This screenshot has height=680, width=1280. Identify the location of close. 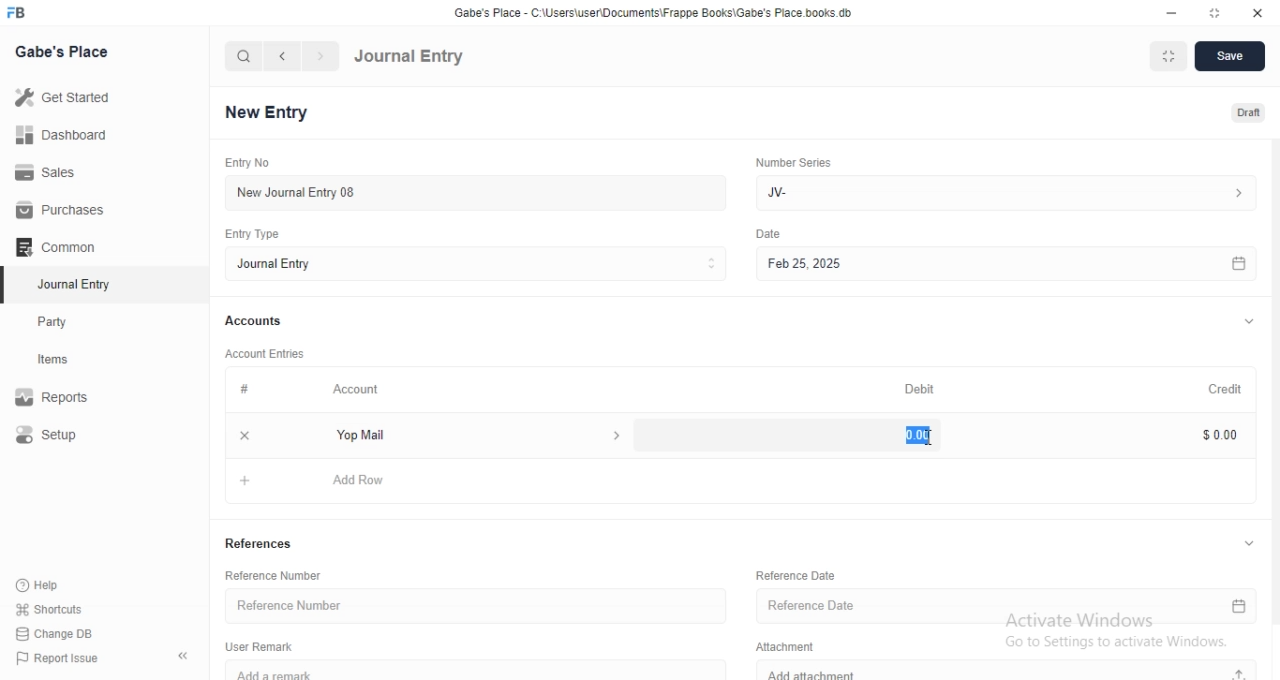
(1256, 11).